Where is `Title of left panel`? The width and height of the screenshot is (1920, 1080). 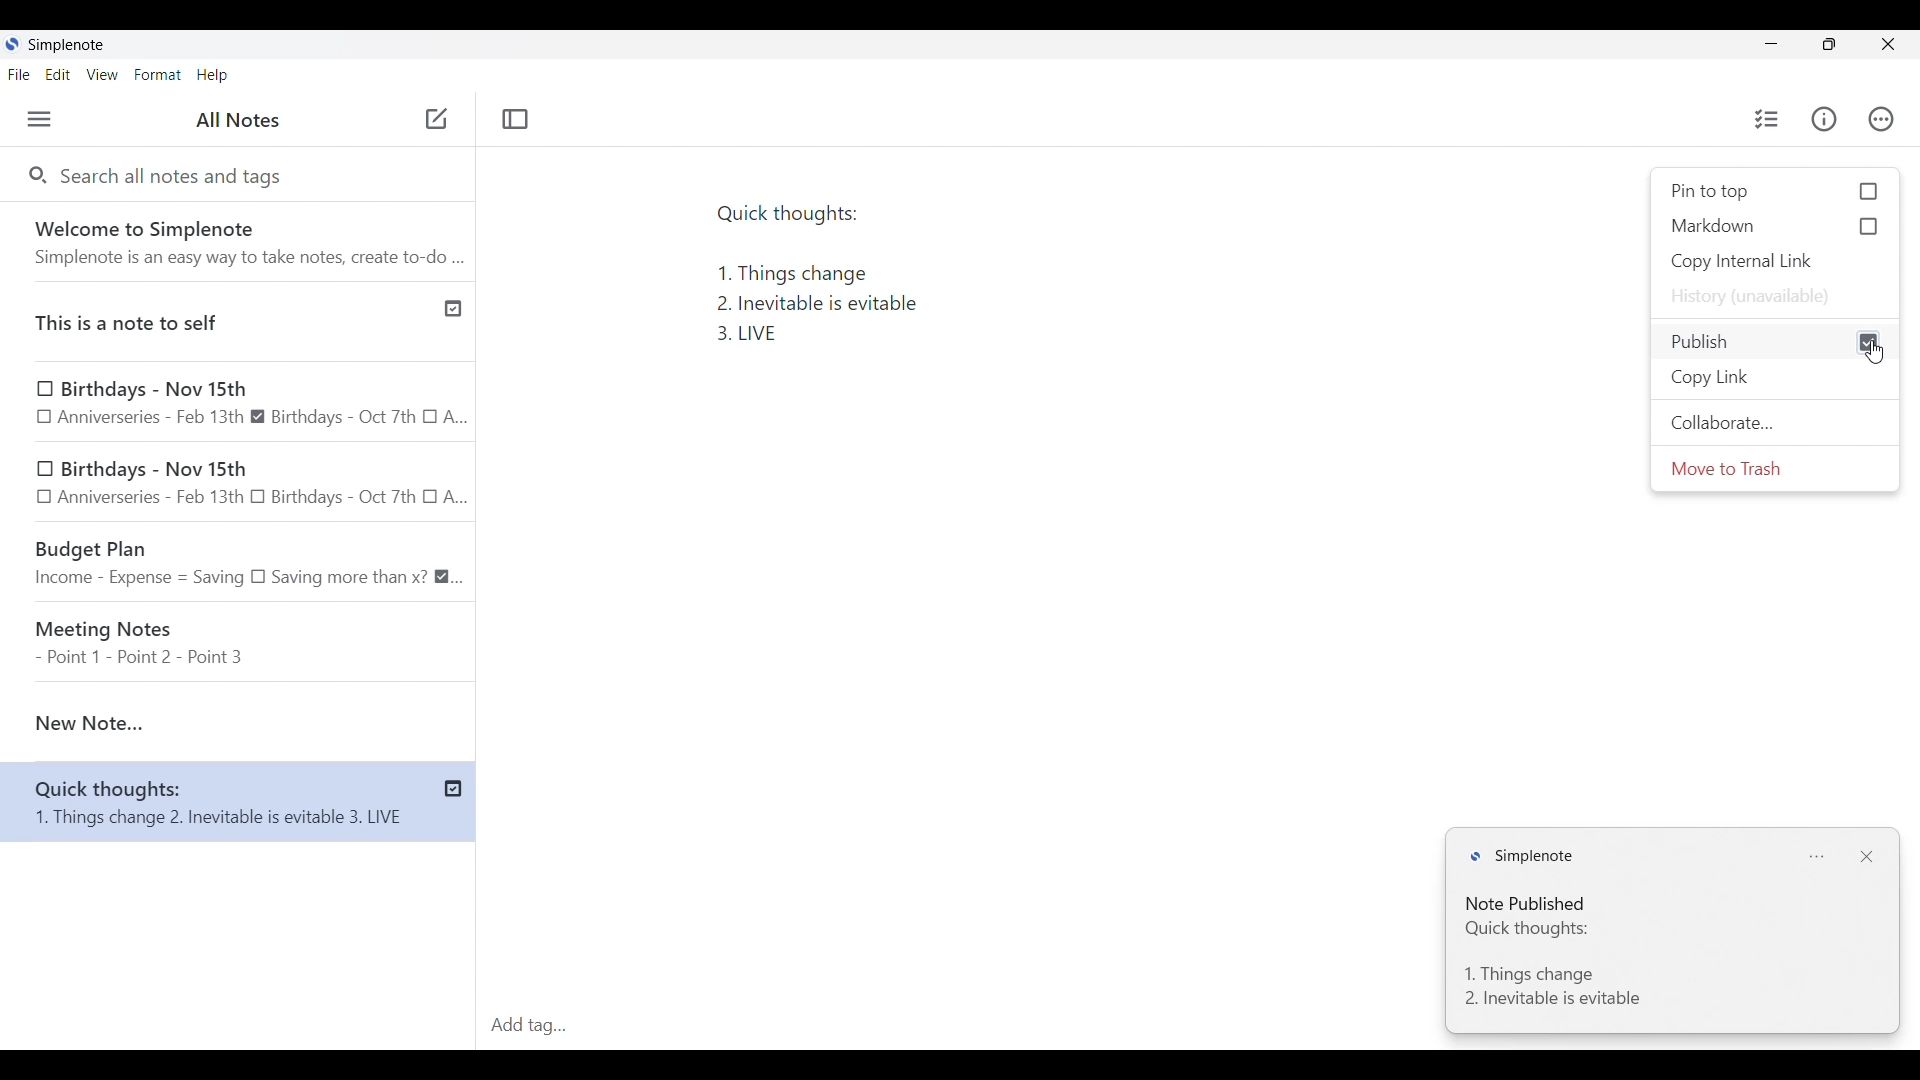
Title of left panel is located at coordinates (237, 119).